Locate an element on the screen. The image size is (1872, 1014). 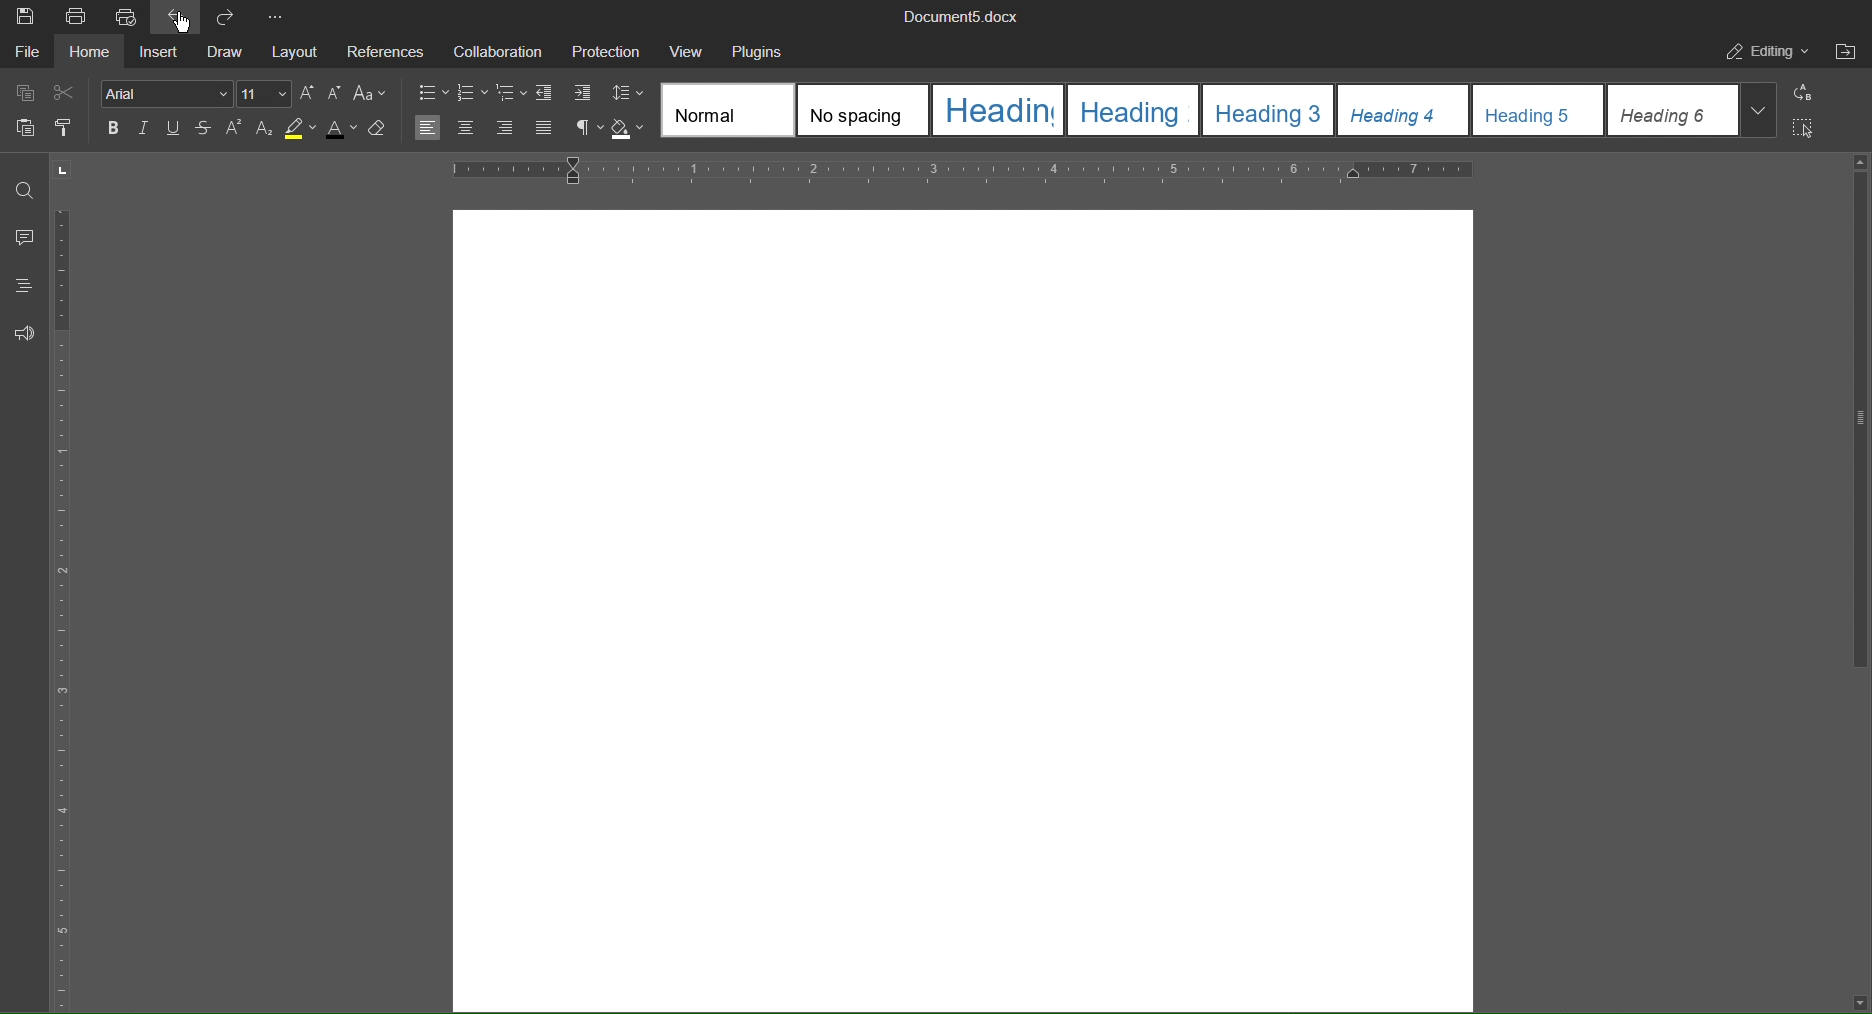
vertical scroll bar is located at coordinates (1860, 422).